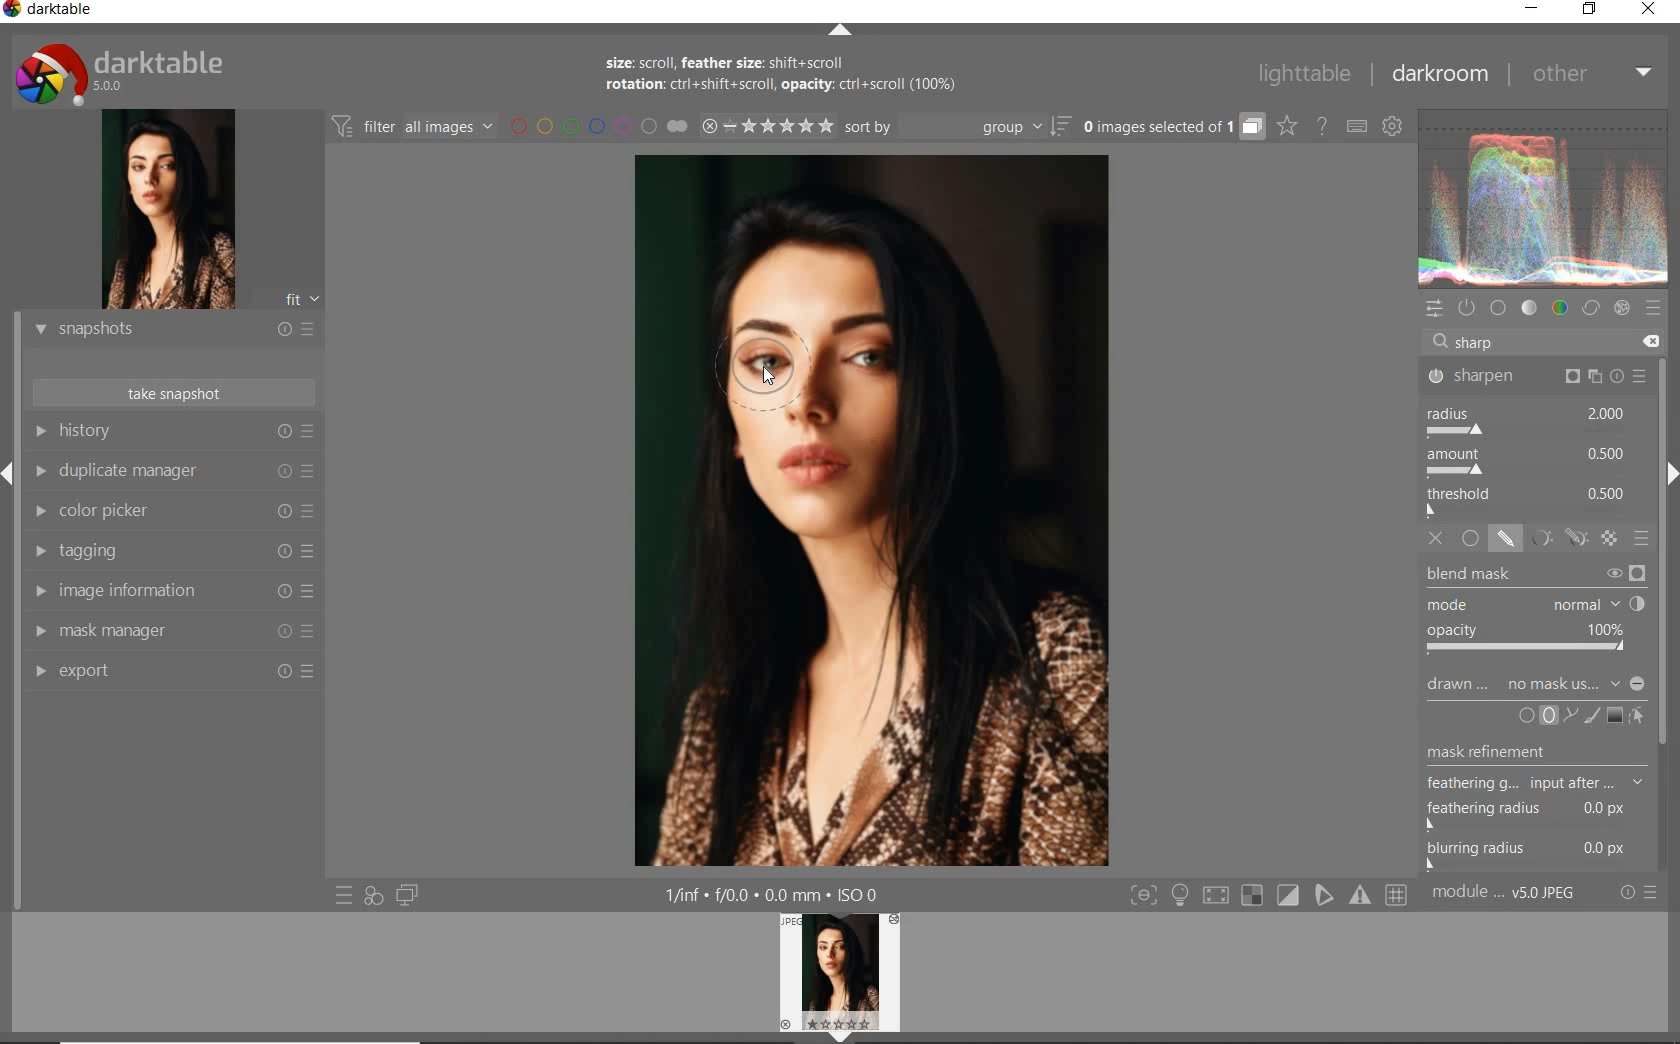  I want to click on dropdown, so click(1615, 683).